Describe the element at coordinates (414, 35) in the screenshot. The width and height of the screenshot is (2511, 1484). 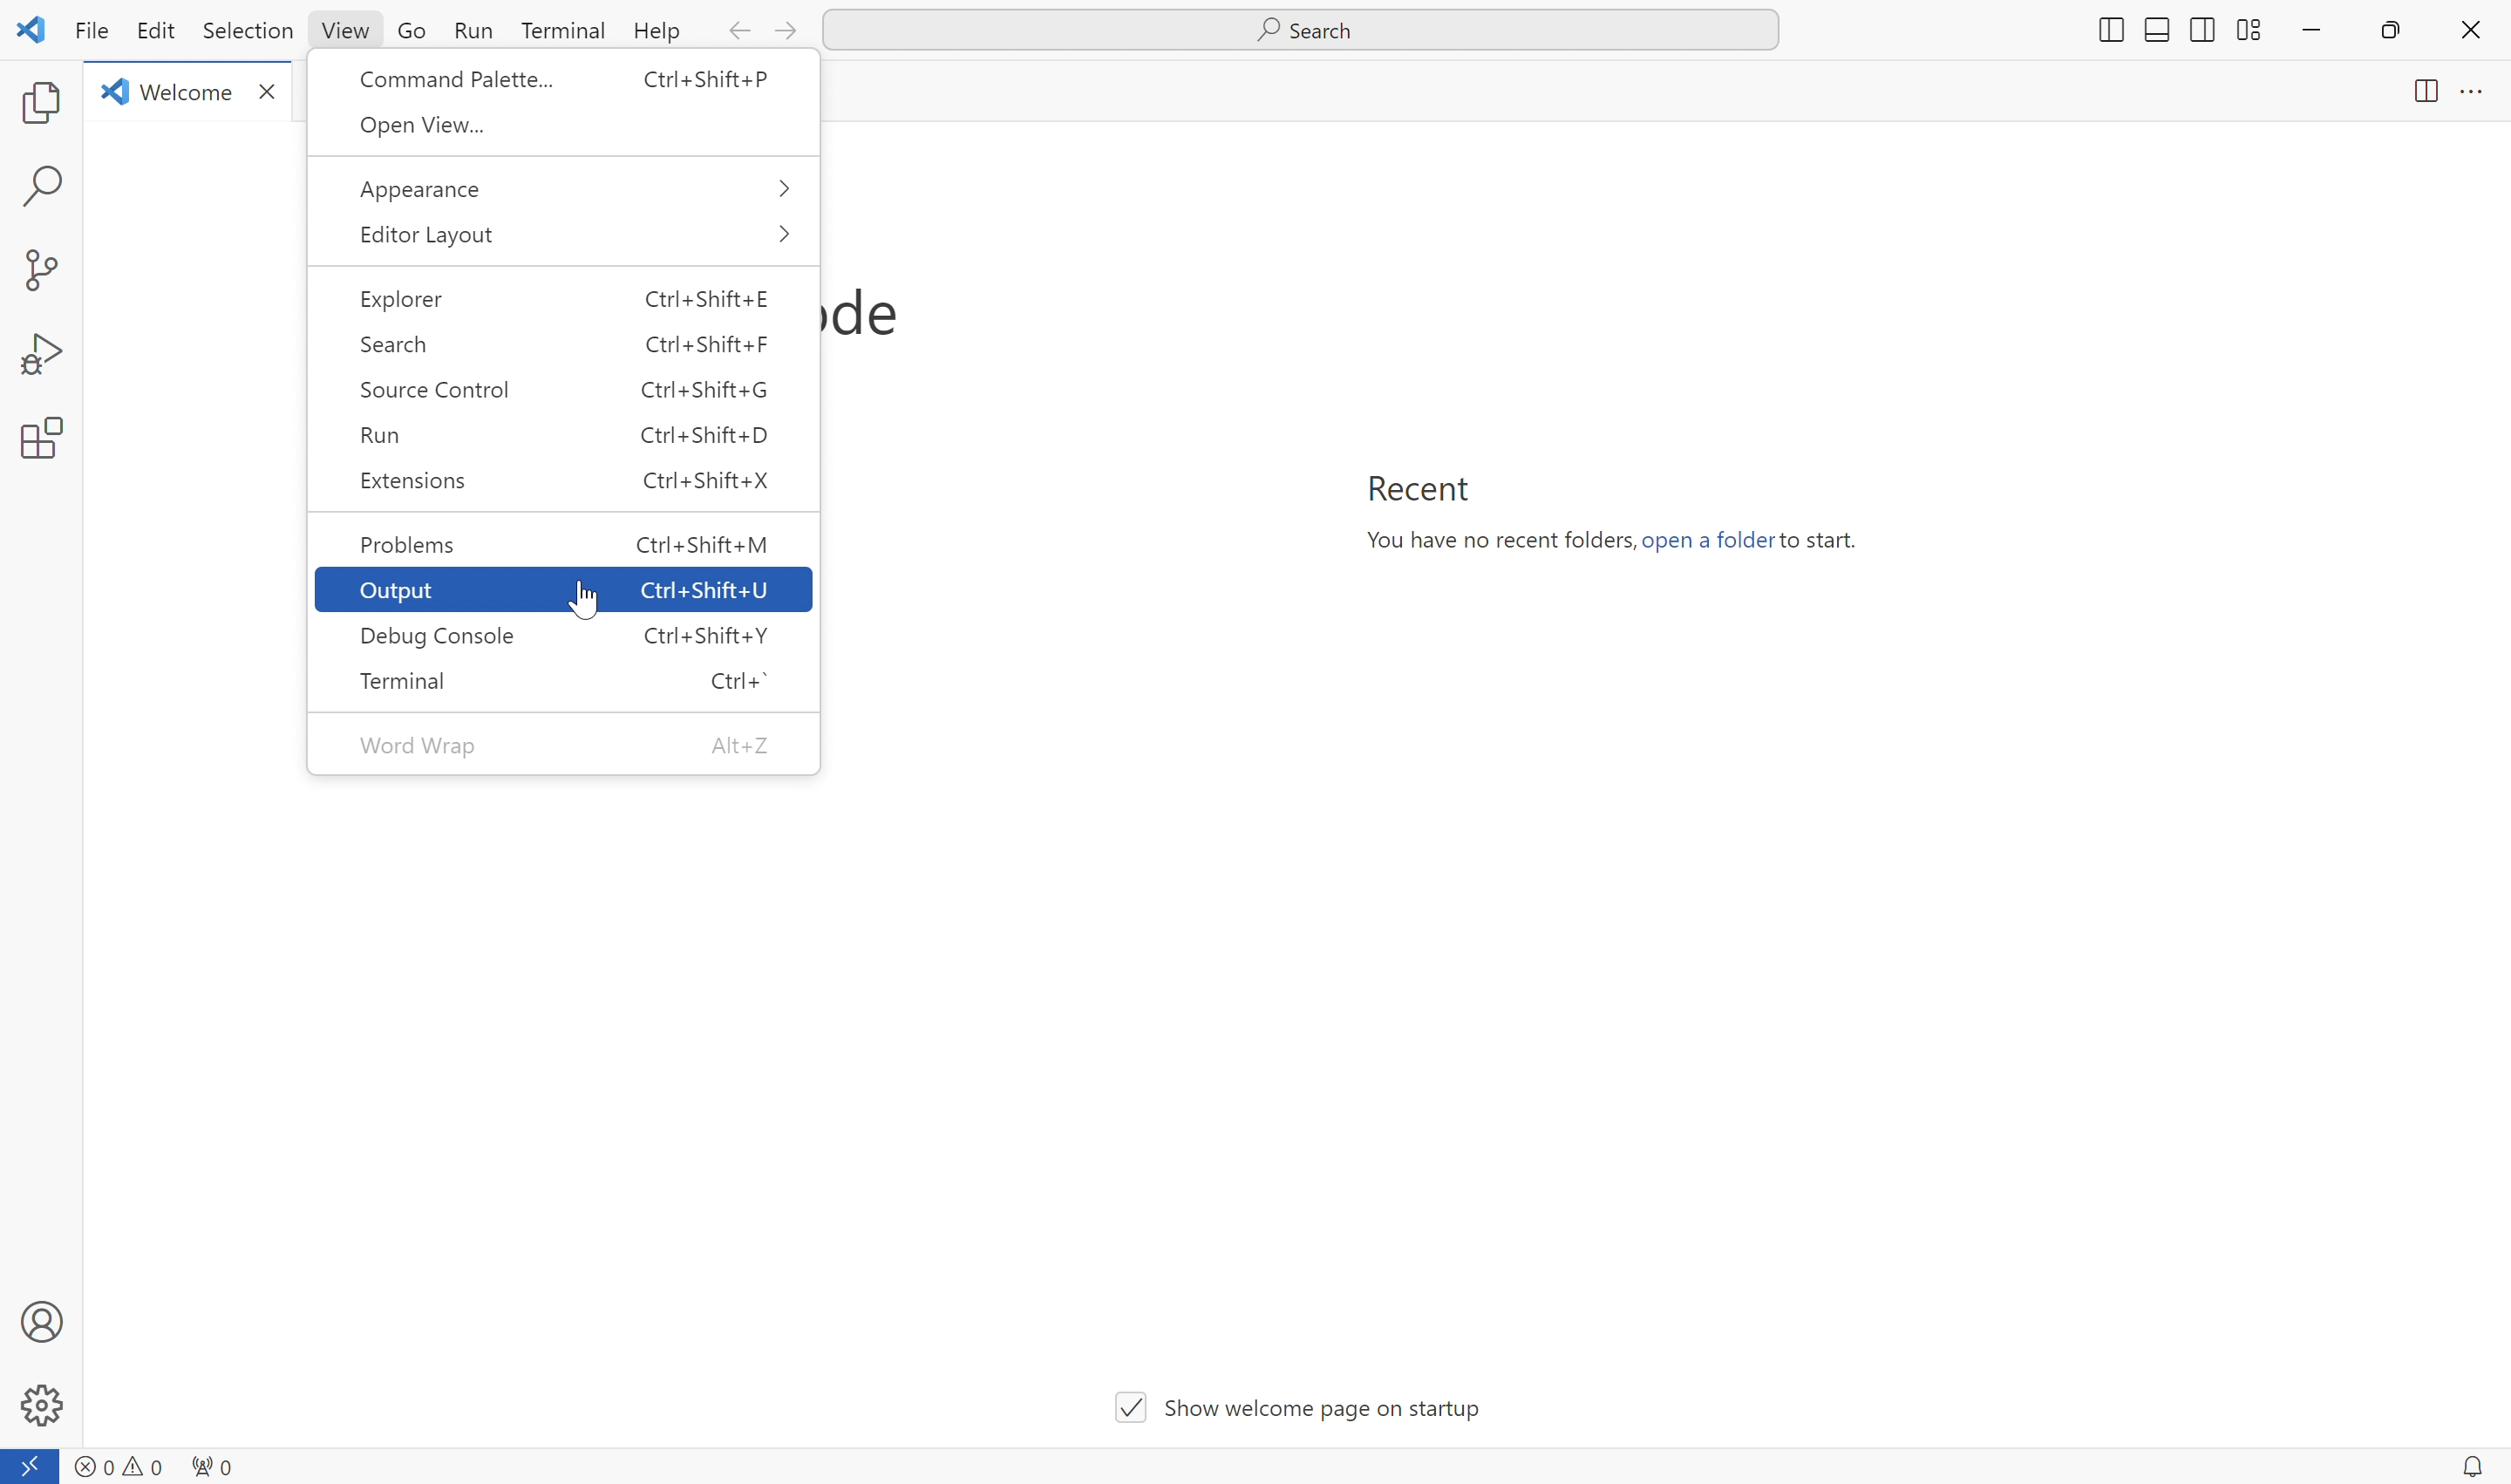
I see `Go` at that location.